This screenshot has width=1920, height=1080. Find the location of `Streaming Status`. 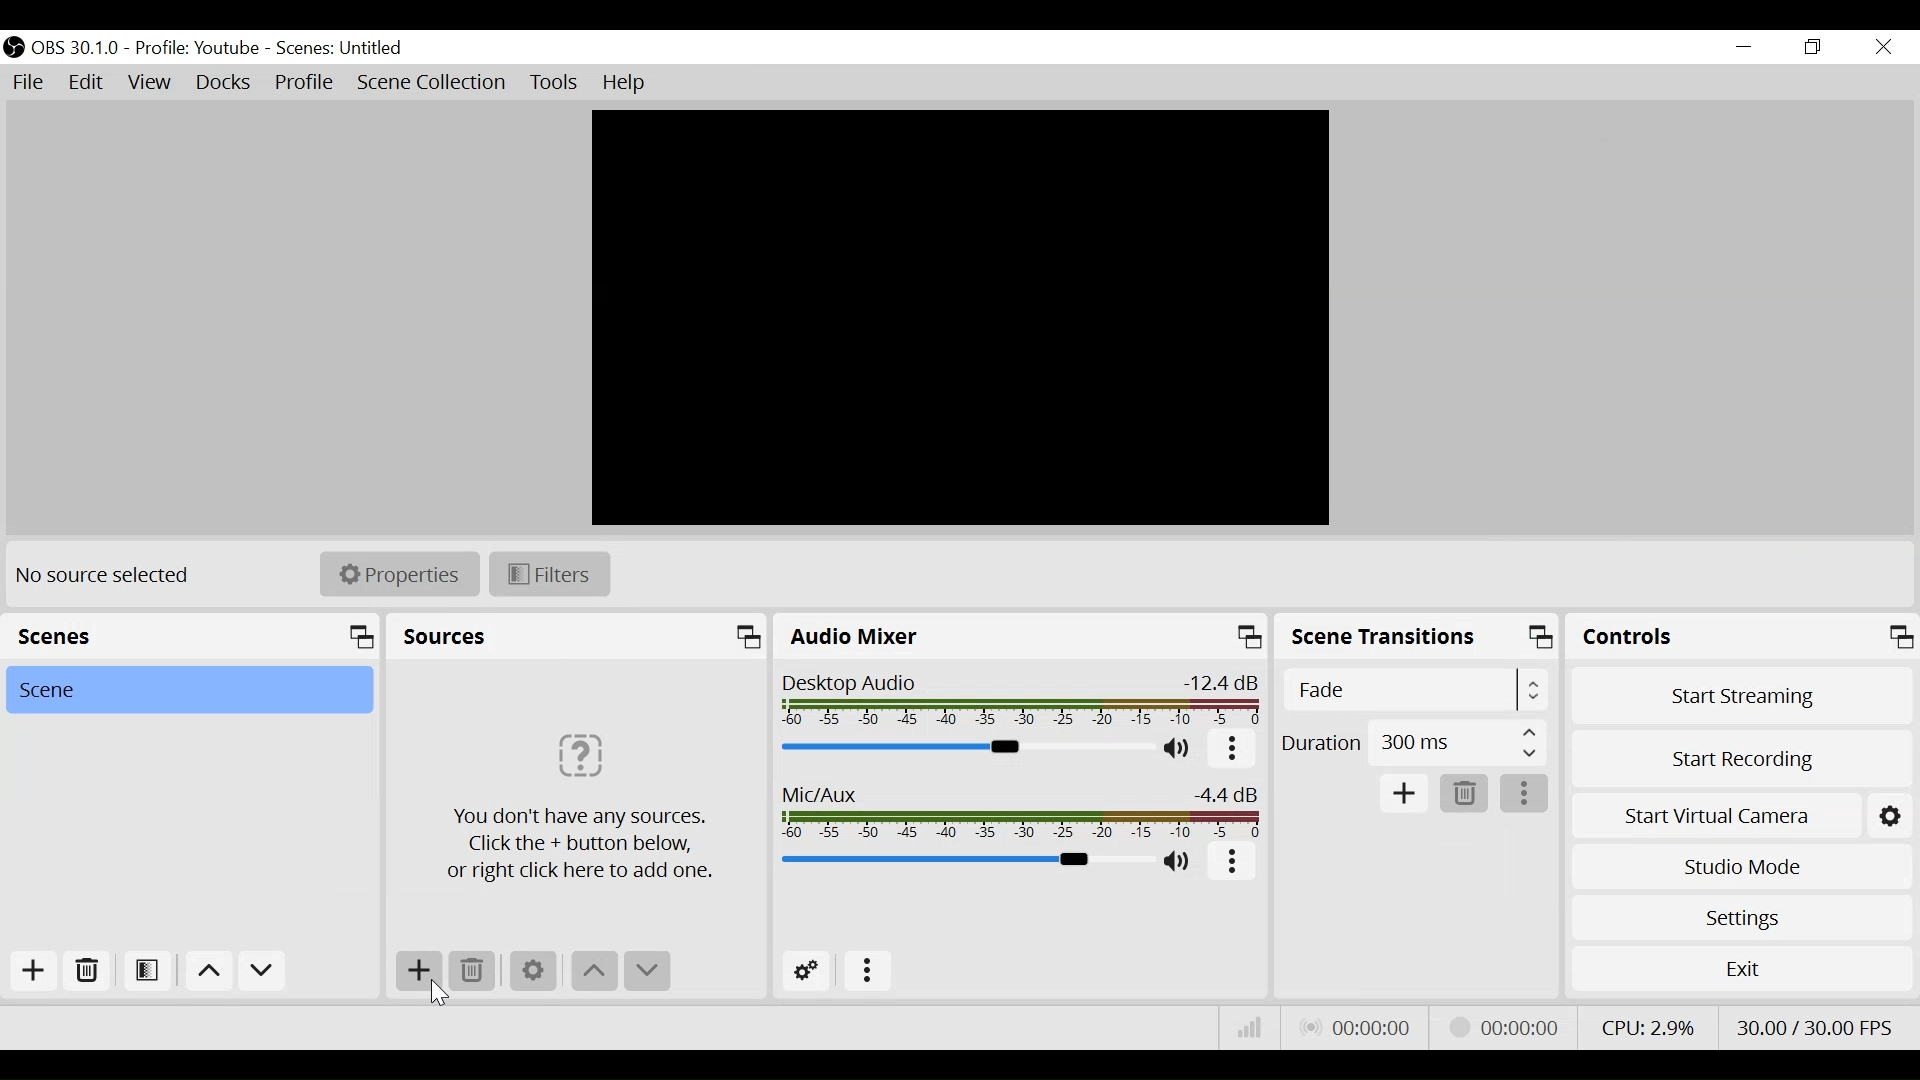

Streaming Status is located at coordinates (1504, 1027).